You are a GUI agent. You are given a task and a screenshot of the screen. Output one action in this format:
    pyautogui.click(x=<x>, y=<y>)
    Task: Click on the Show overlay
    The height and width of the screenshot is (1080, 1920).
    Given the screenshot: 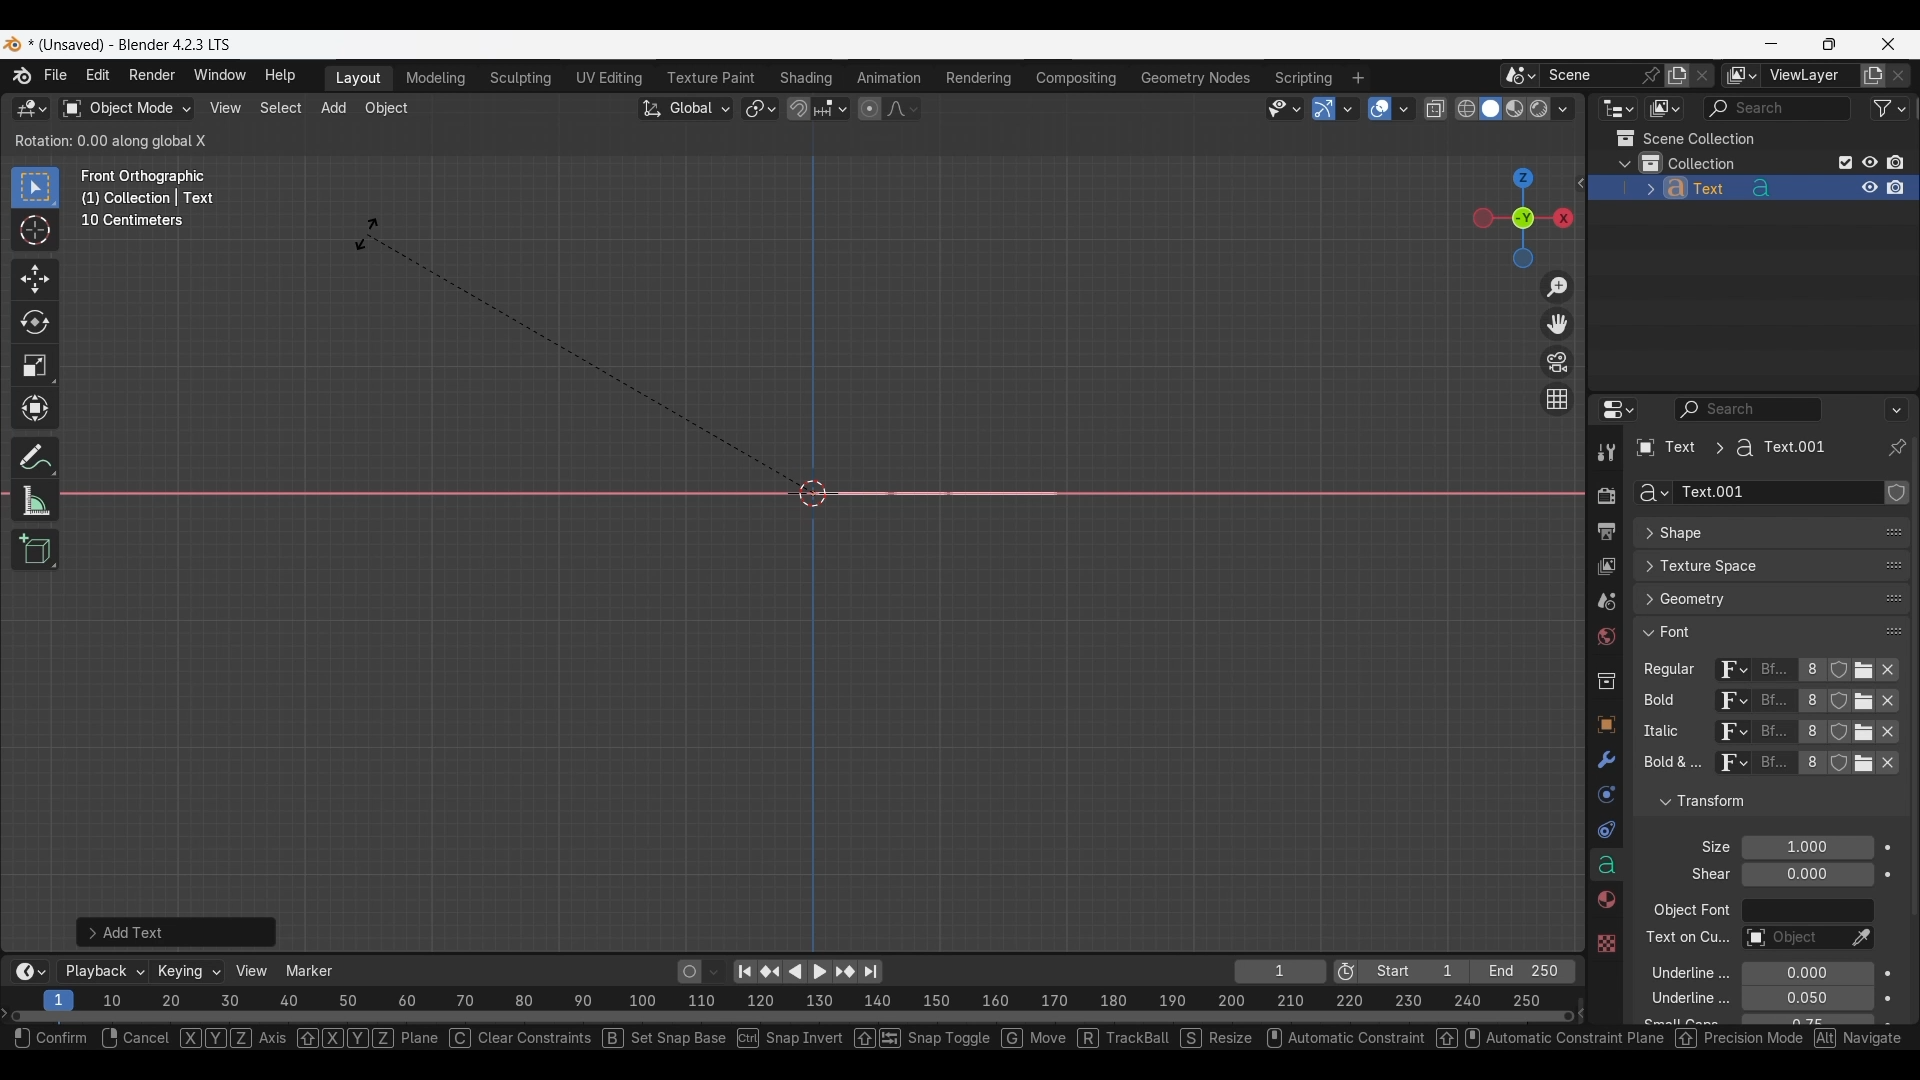 What is the action you would take?
    pyautogui.click(x=1380, y=109)
    